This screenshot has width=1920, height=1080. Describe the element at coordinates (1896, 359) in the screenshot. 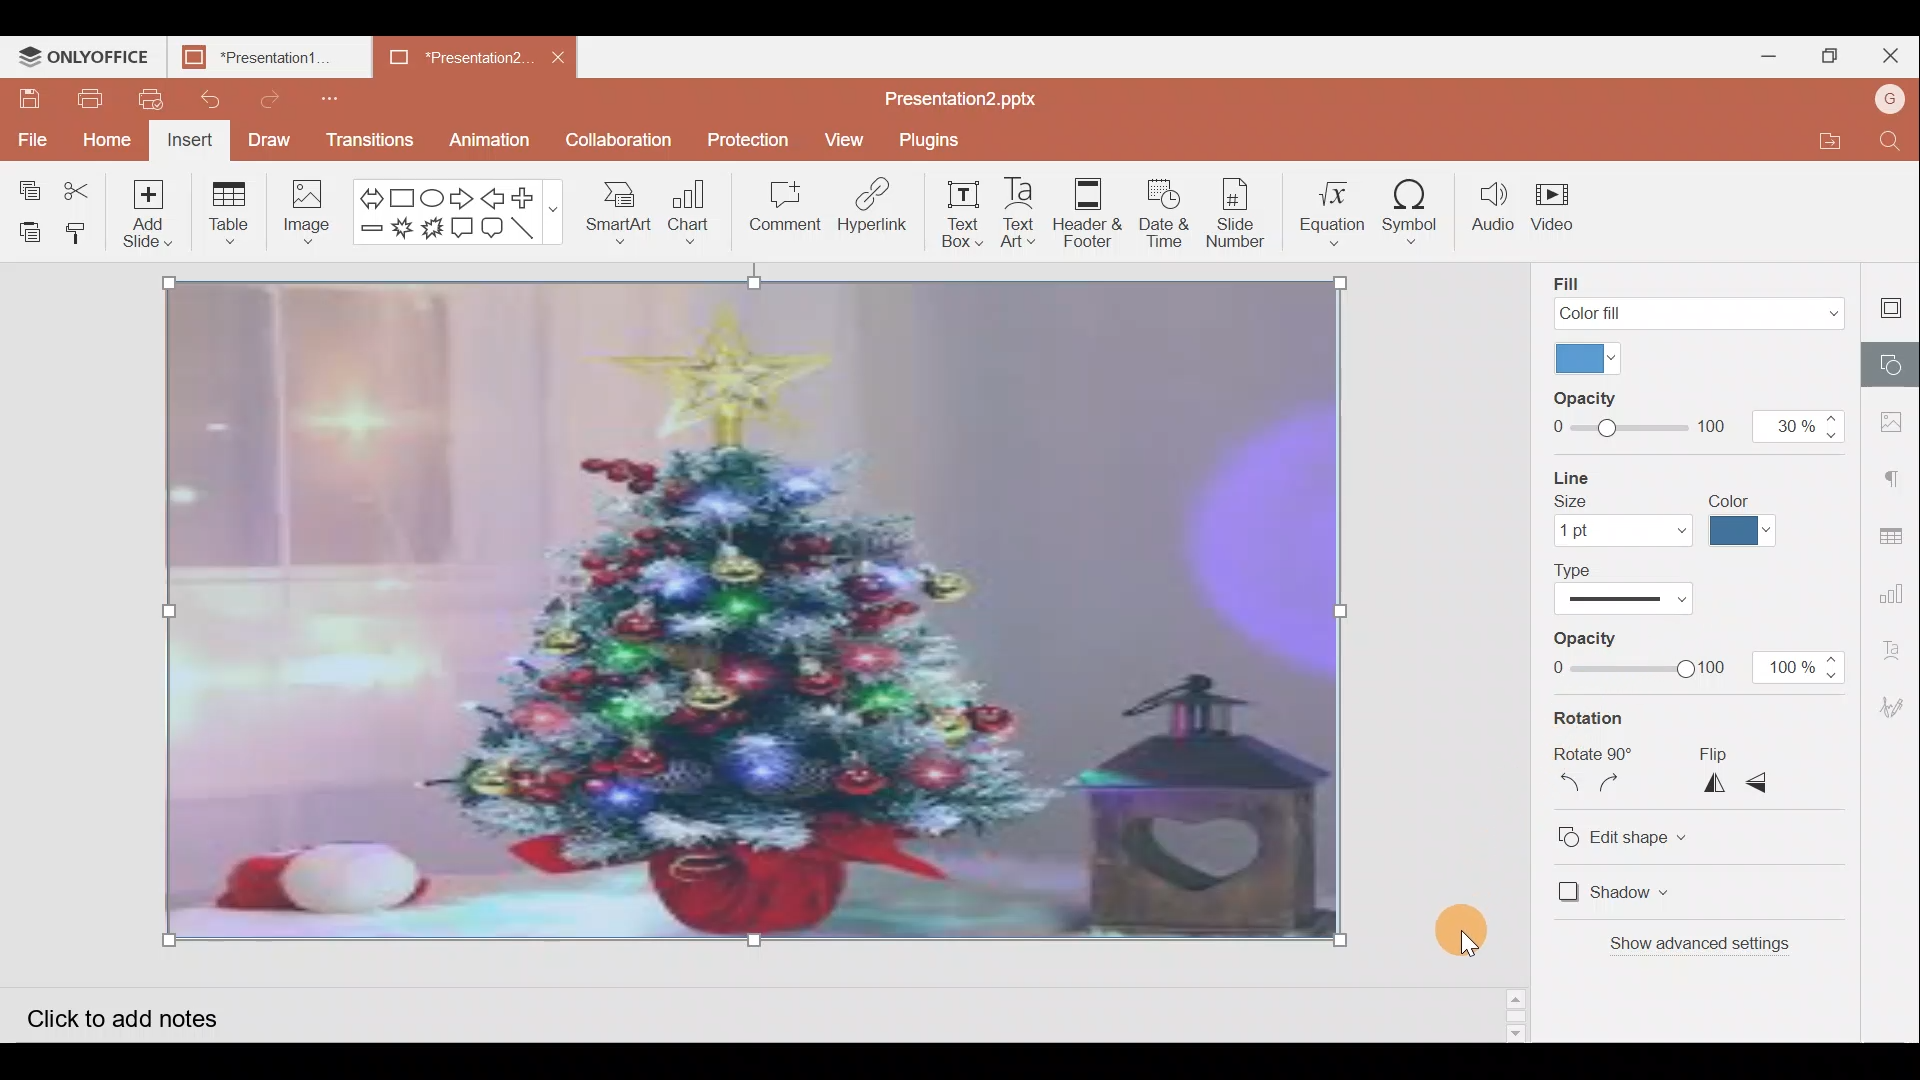

I see `Shape settings` at that location.